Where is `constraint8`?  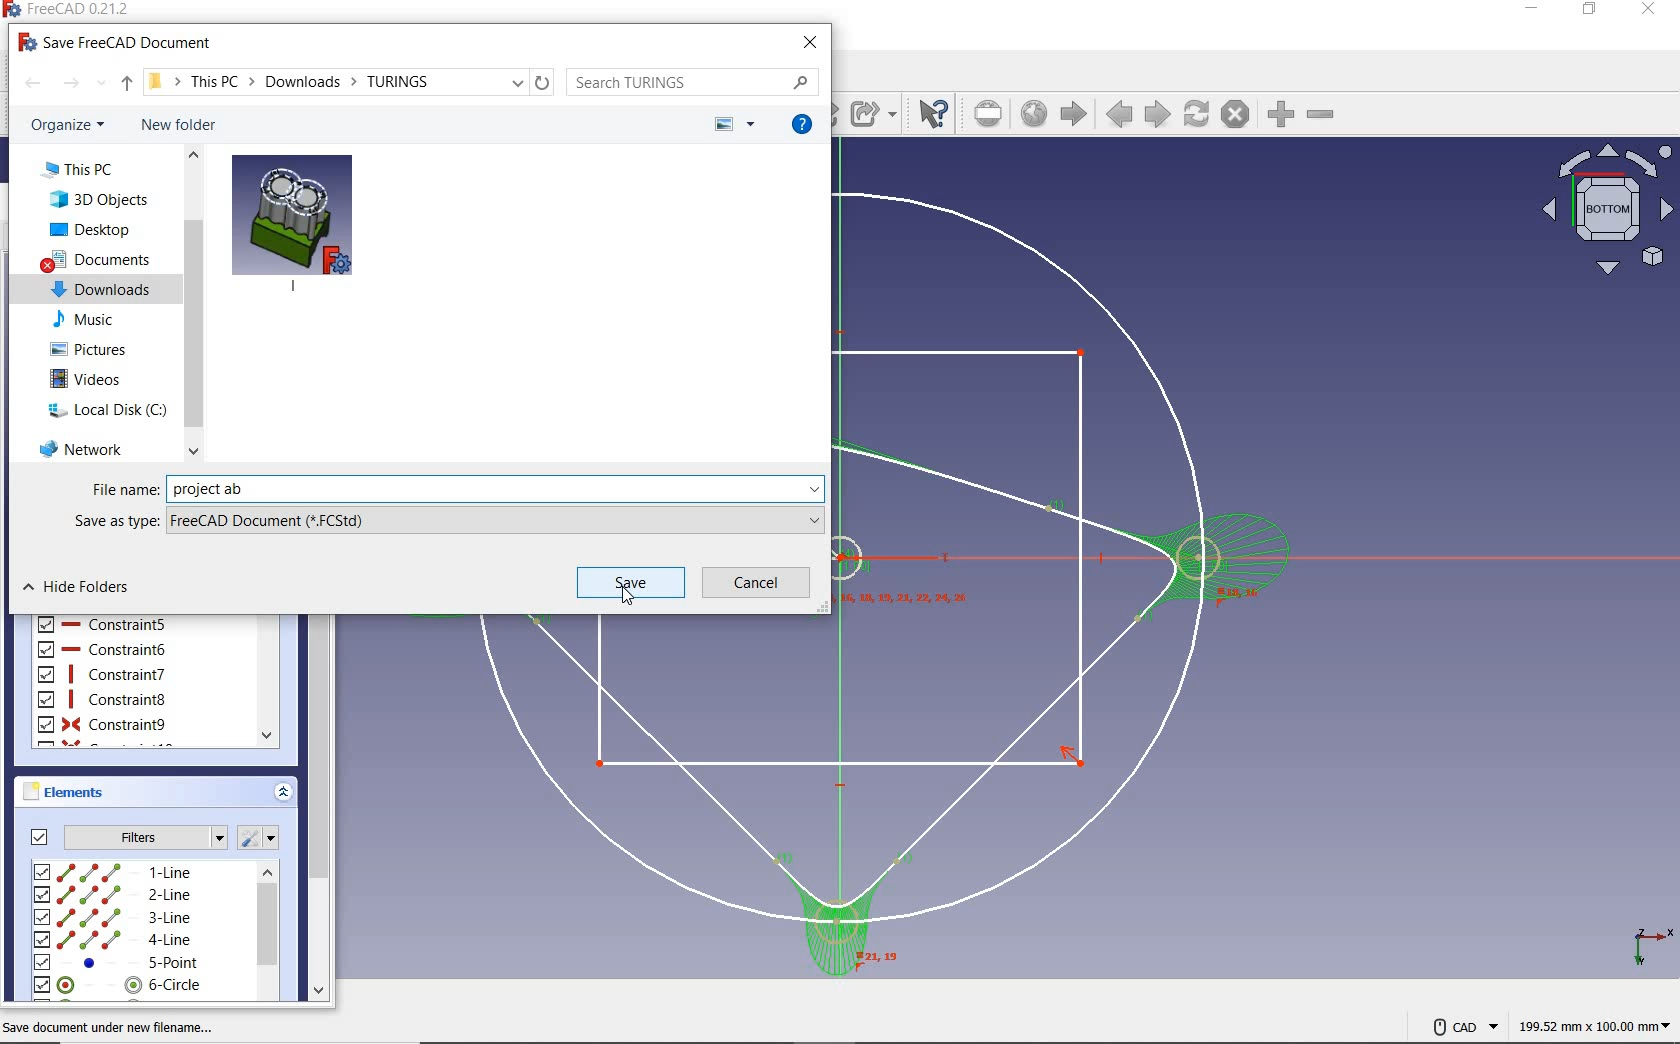 constraint8 is located at coordinates (103, 699).